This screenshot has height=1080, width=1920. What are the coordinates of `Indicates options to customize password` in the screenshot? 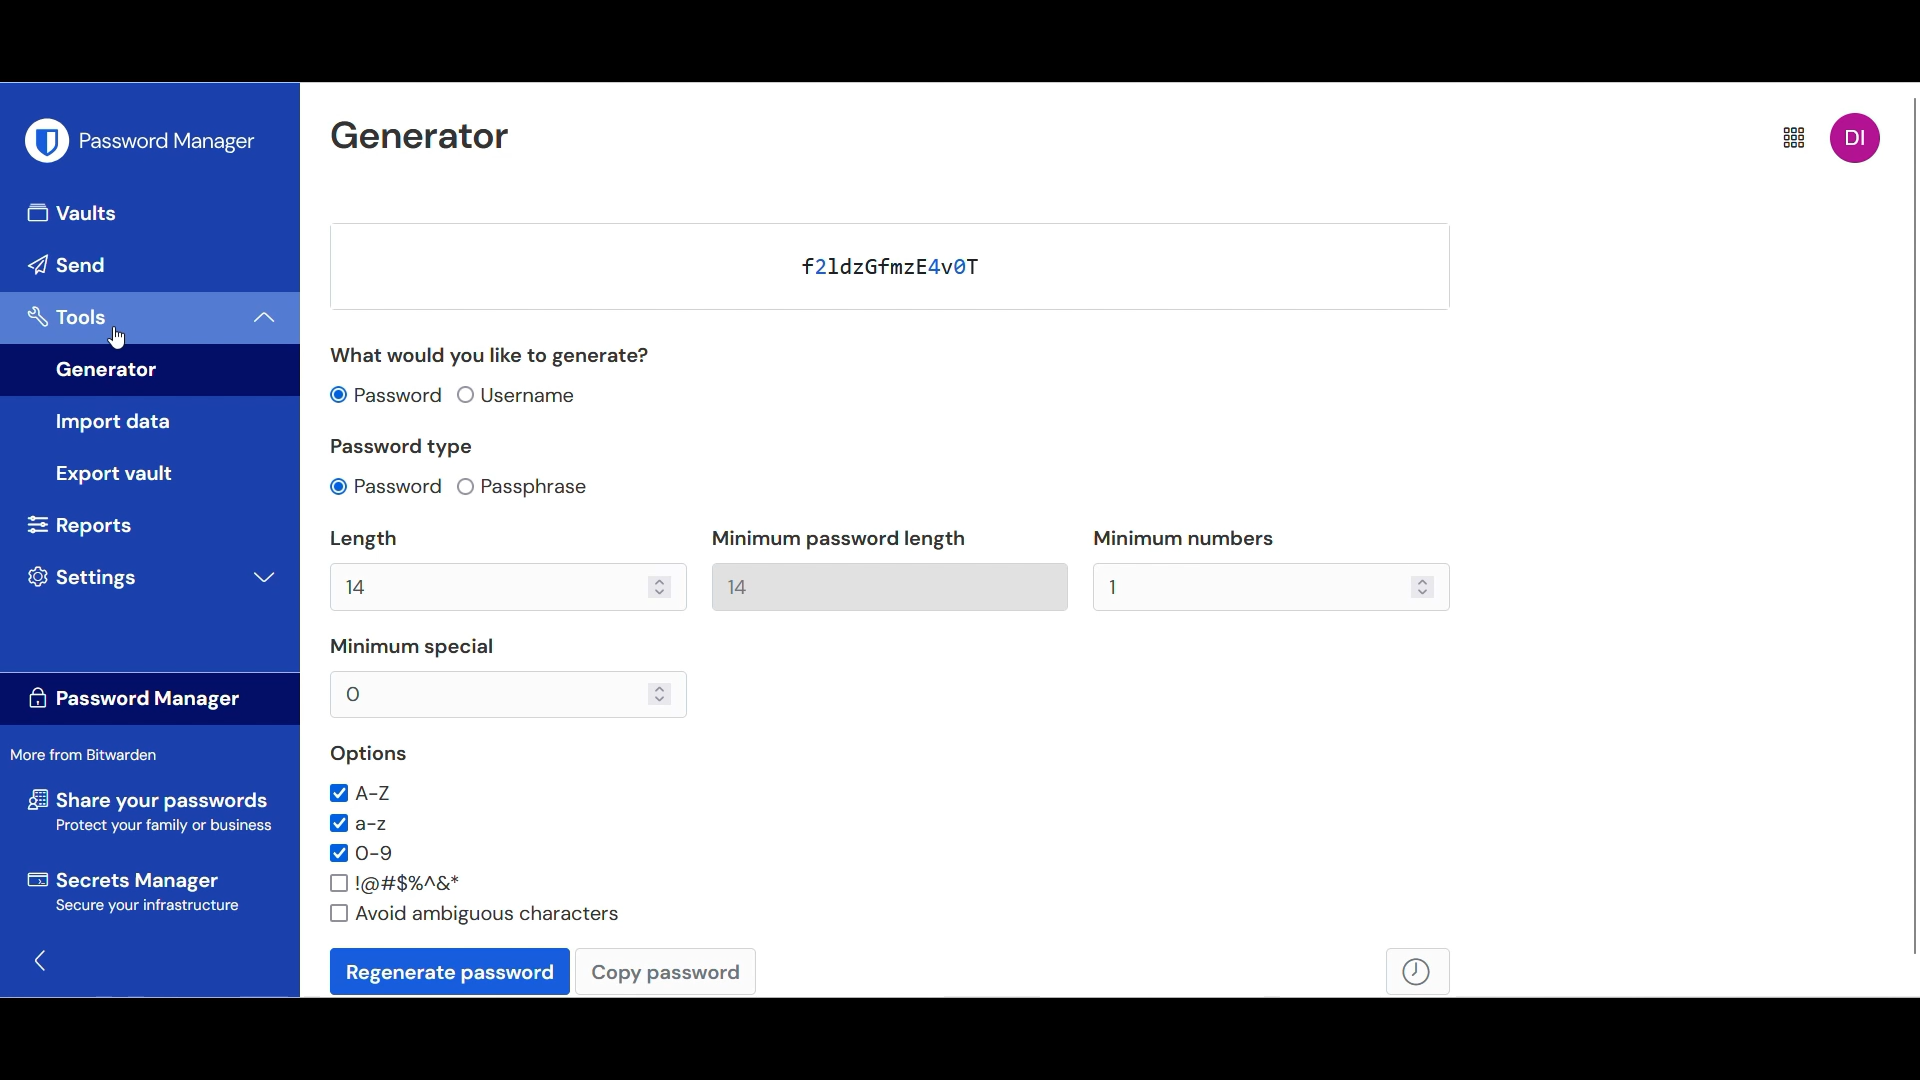 It's located at (370, 754).